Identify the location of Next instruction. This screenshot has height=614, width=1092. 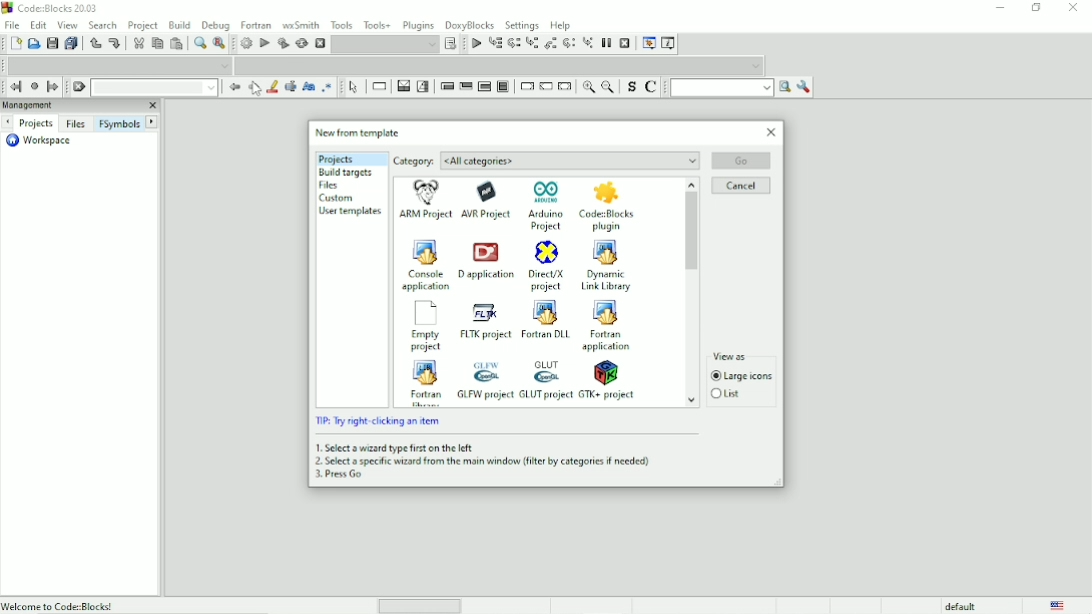
(568, 43).